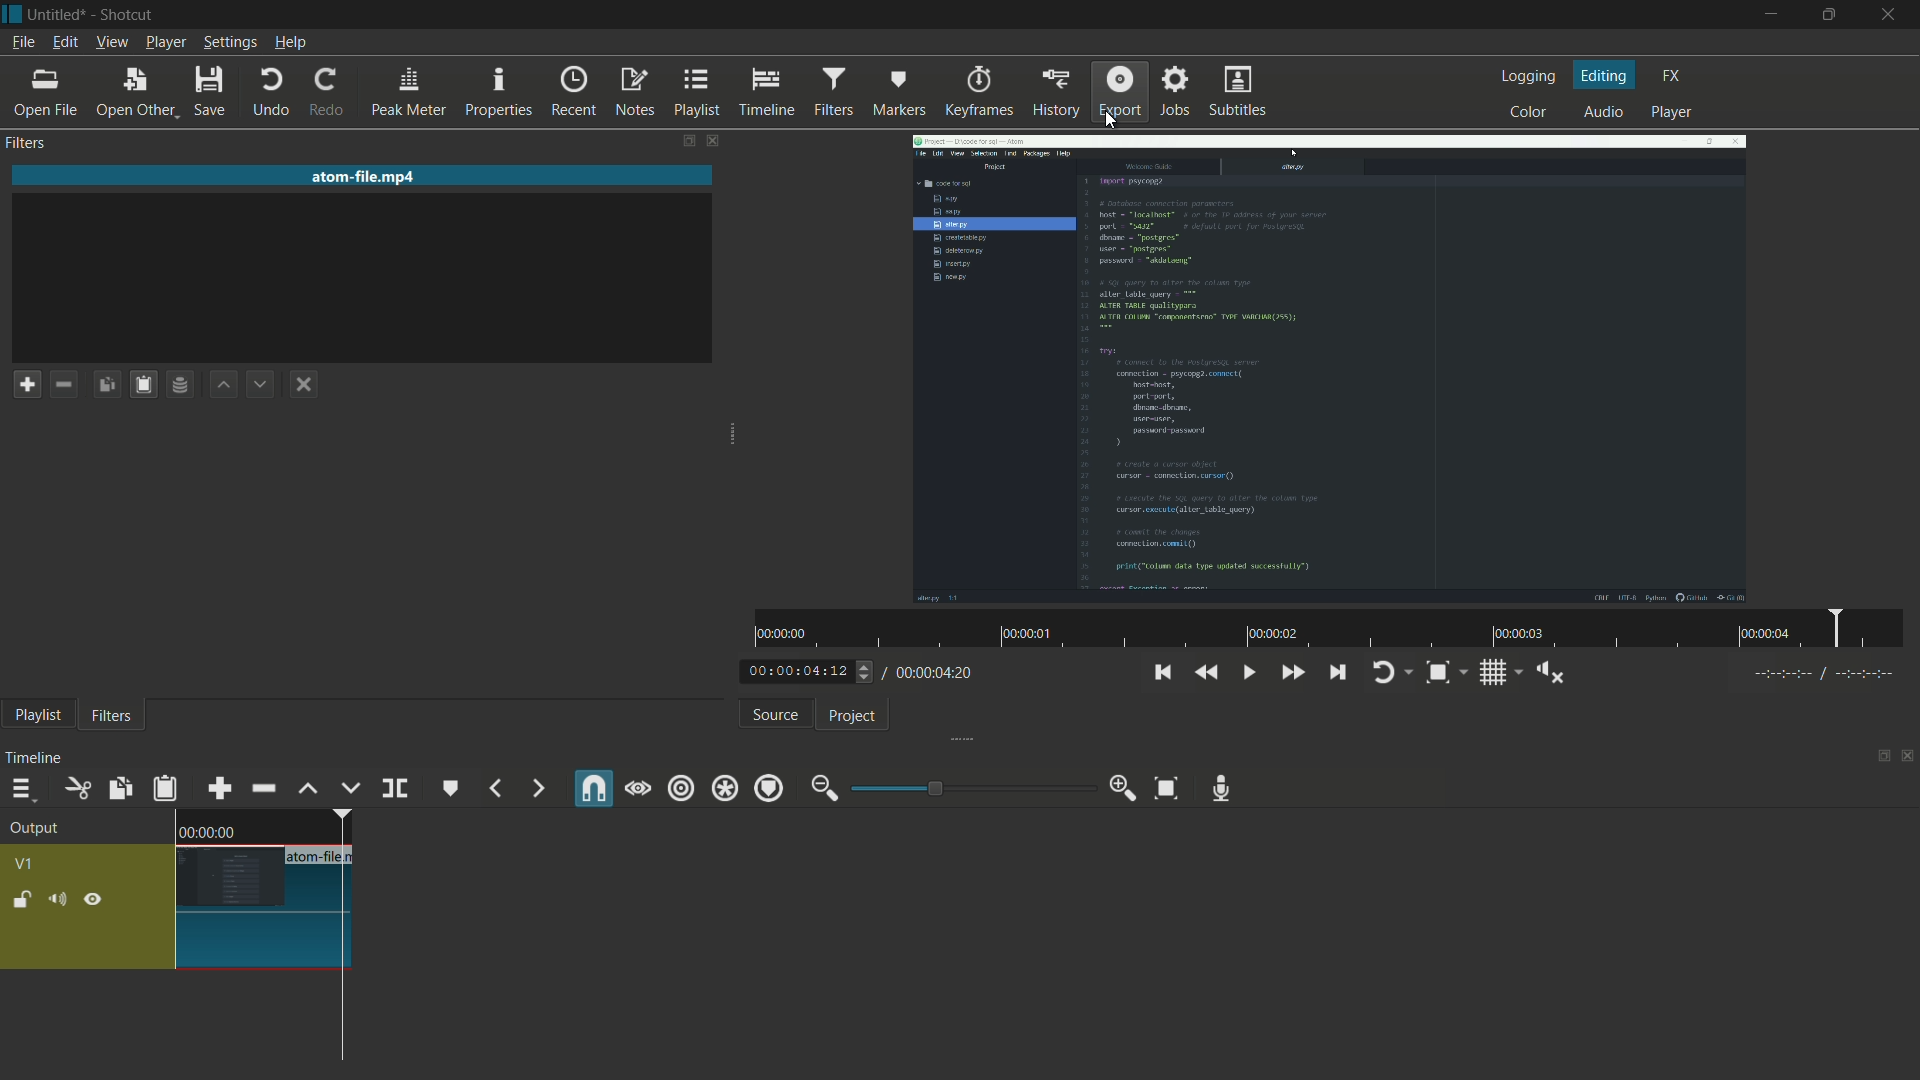 The width and height of the screenshot is (1920, 1080). Describe the element at coordinates (76, 789) in the screenshot. I see `cut` at that location.